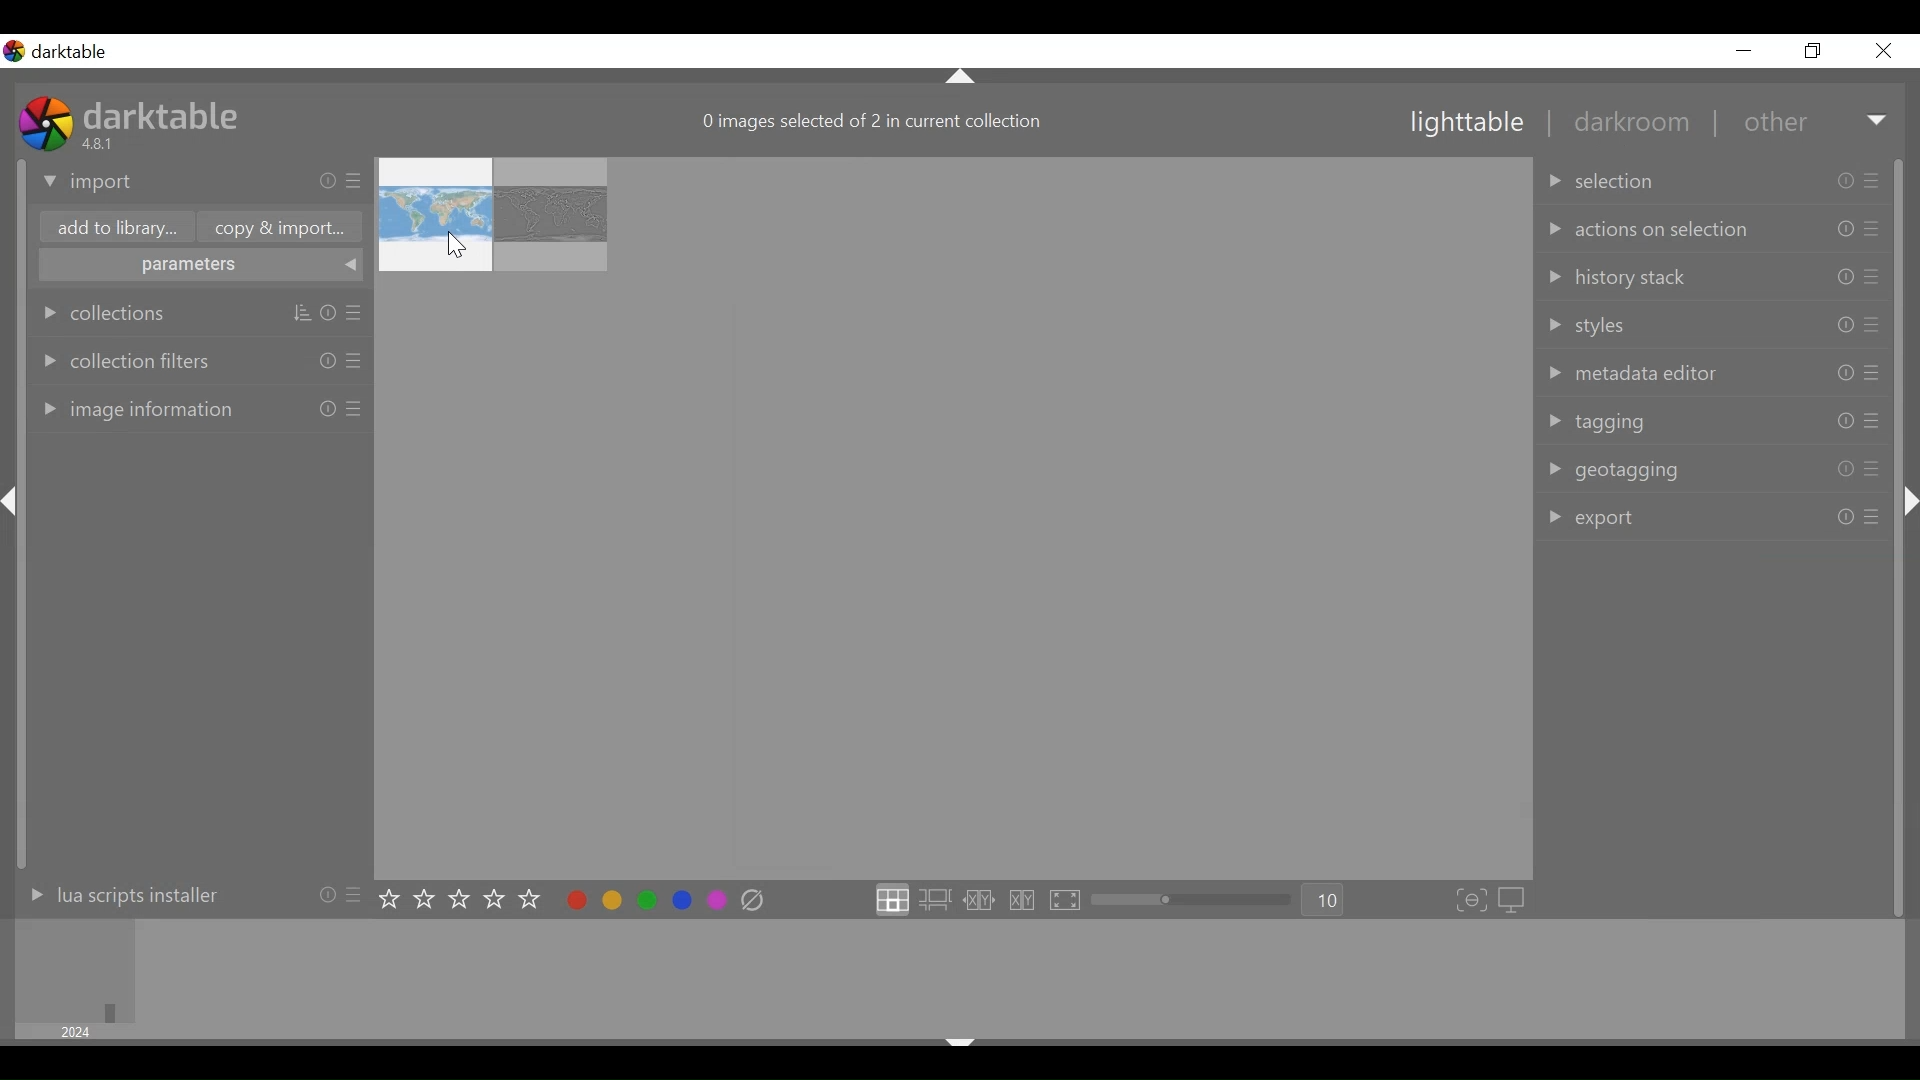 The height and width of the screenshot is (1080, 1920). Describe the element at coordinates (1774, 123) in the screenshot. I see `other` at that location.